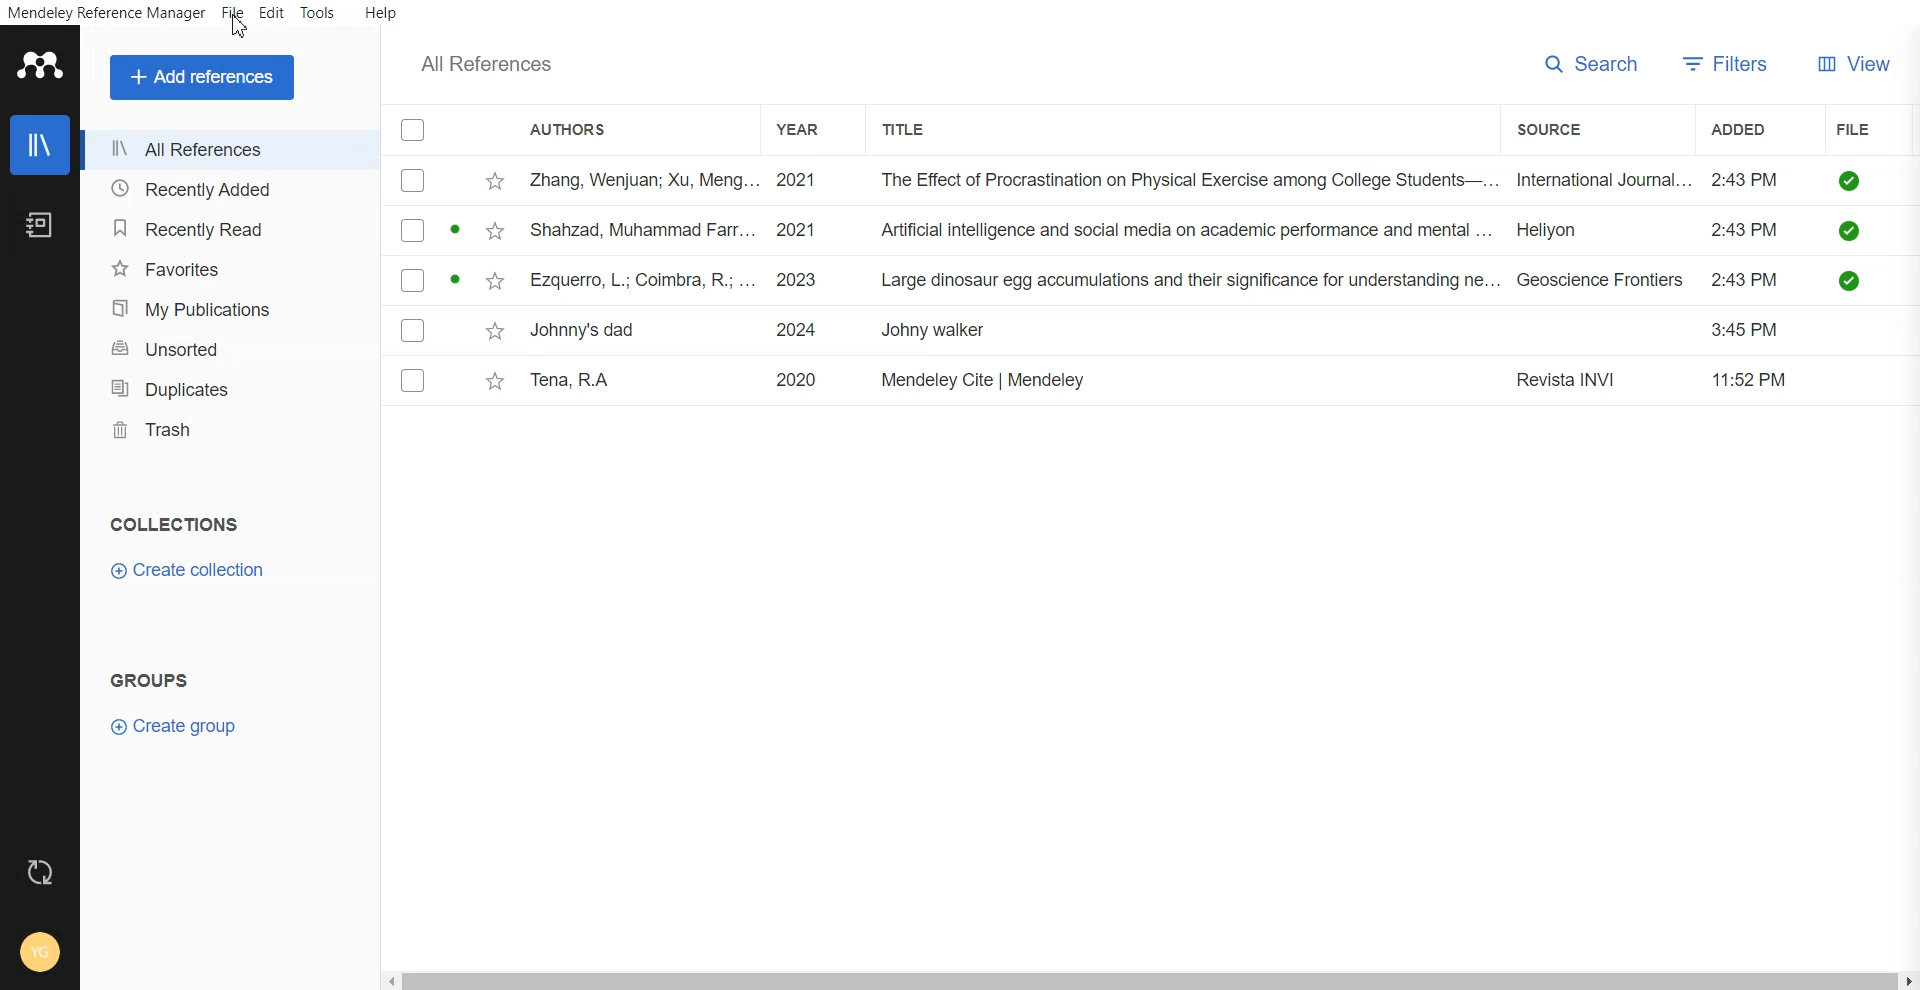 Image resolution: width=1920 pixels, height=990 pixels. I want to click on saved, so click(1852, 280).